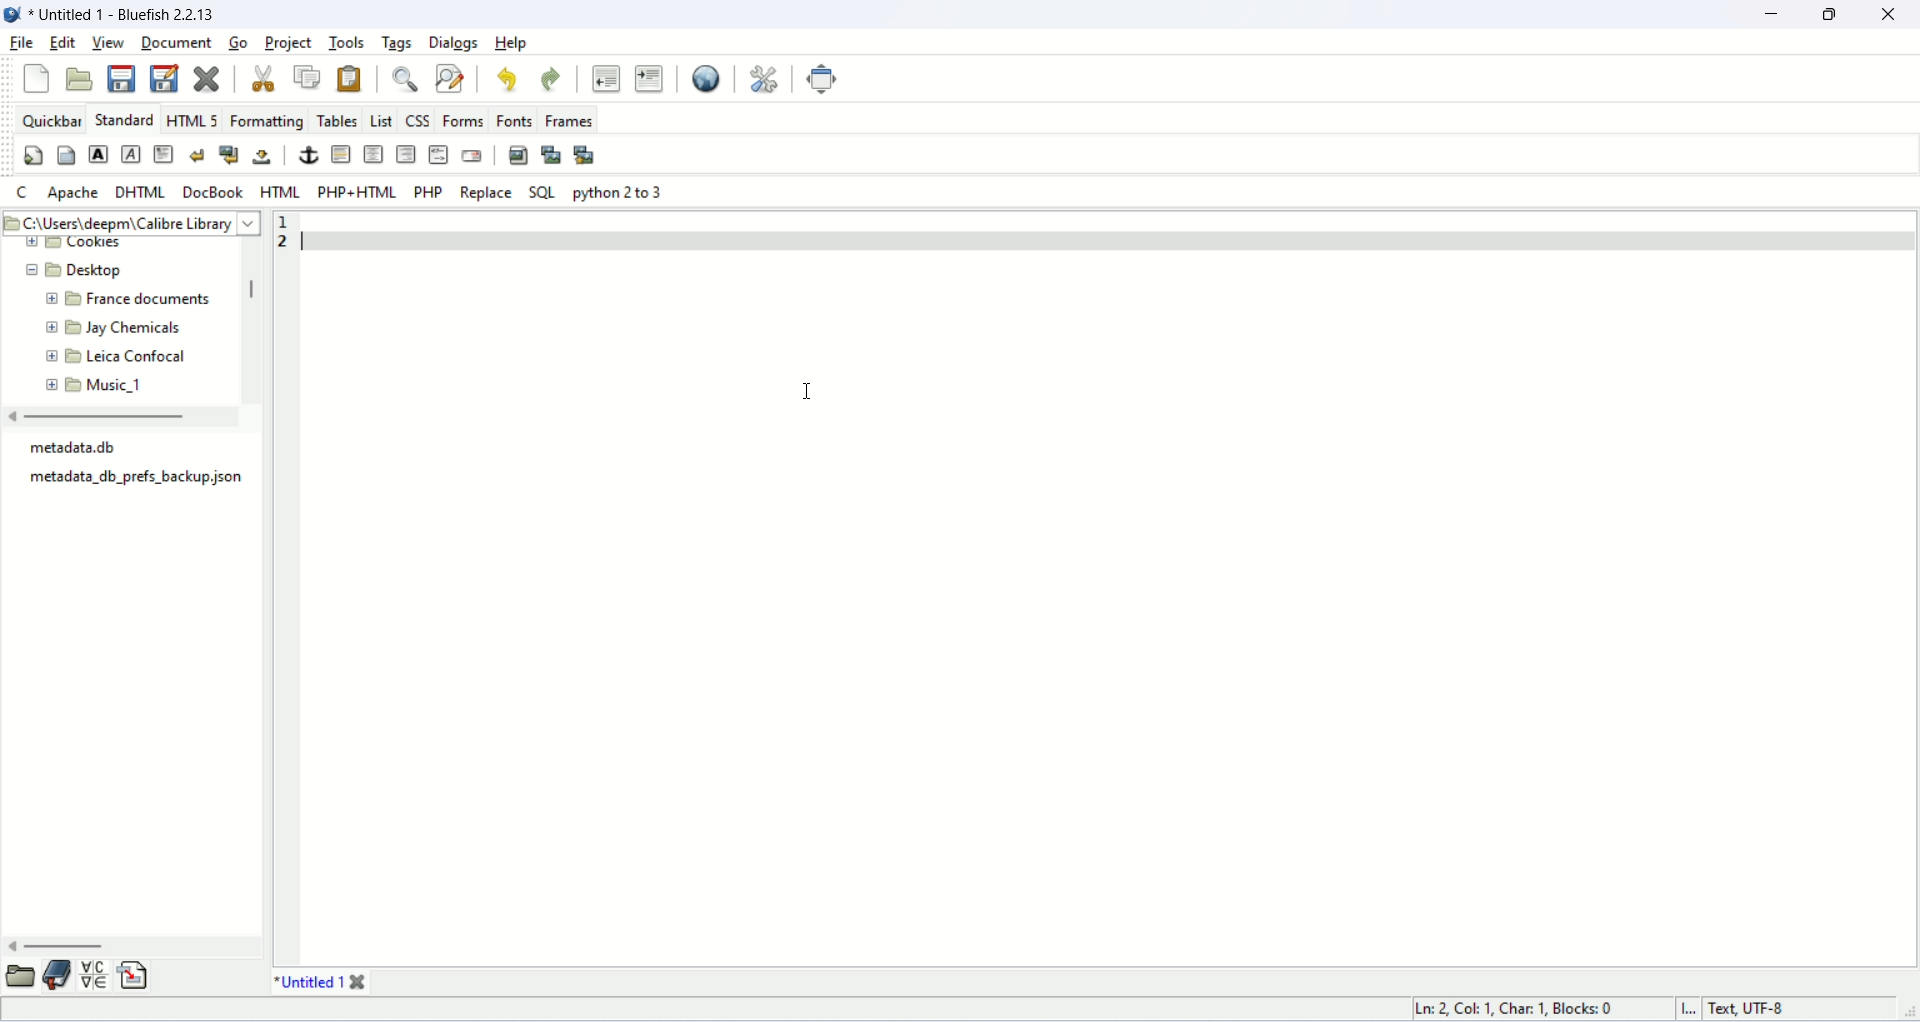 This screenshot has width=1920, height=1022. What do you see at coordinates (125, 948) in the screenshot?
I see `scroll bar` at bounding box center [125, 948].